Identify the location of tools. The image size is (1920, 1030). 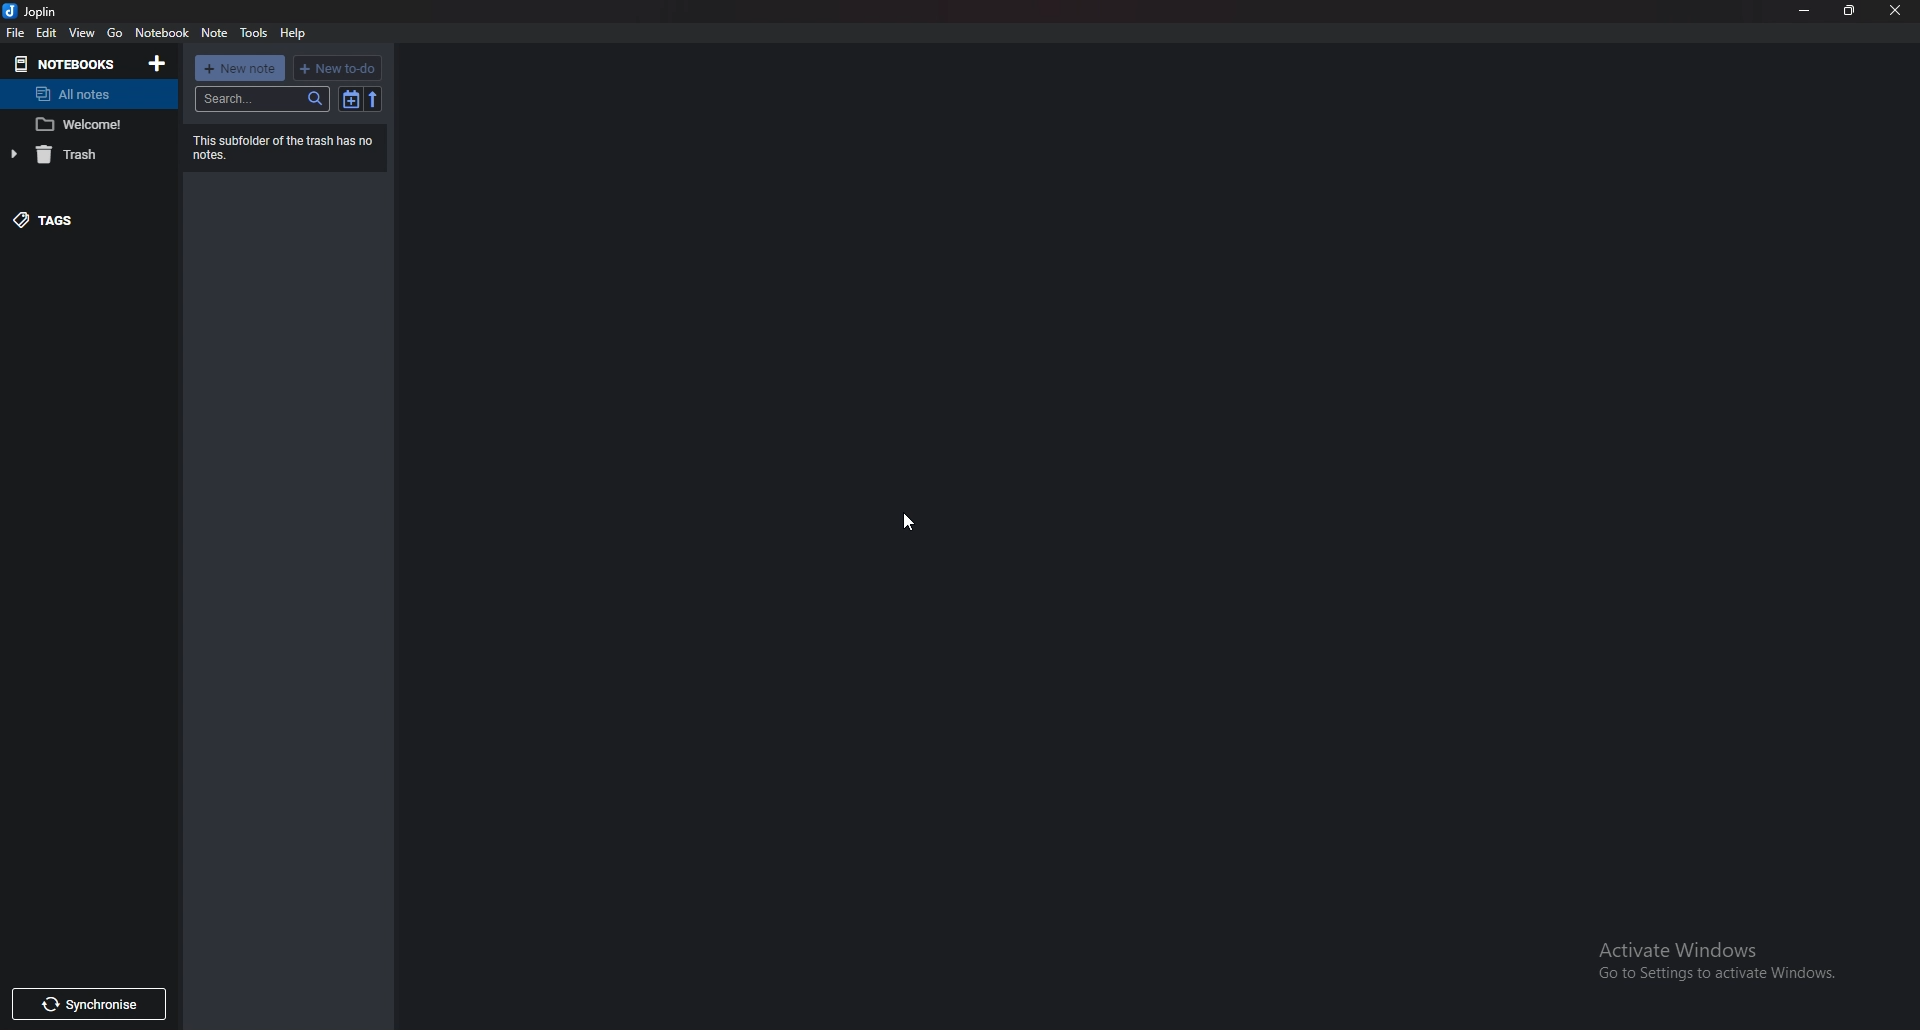
(253, 33).